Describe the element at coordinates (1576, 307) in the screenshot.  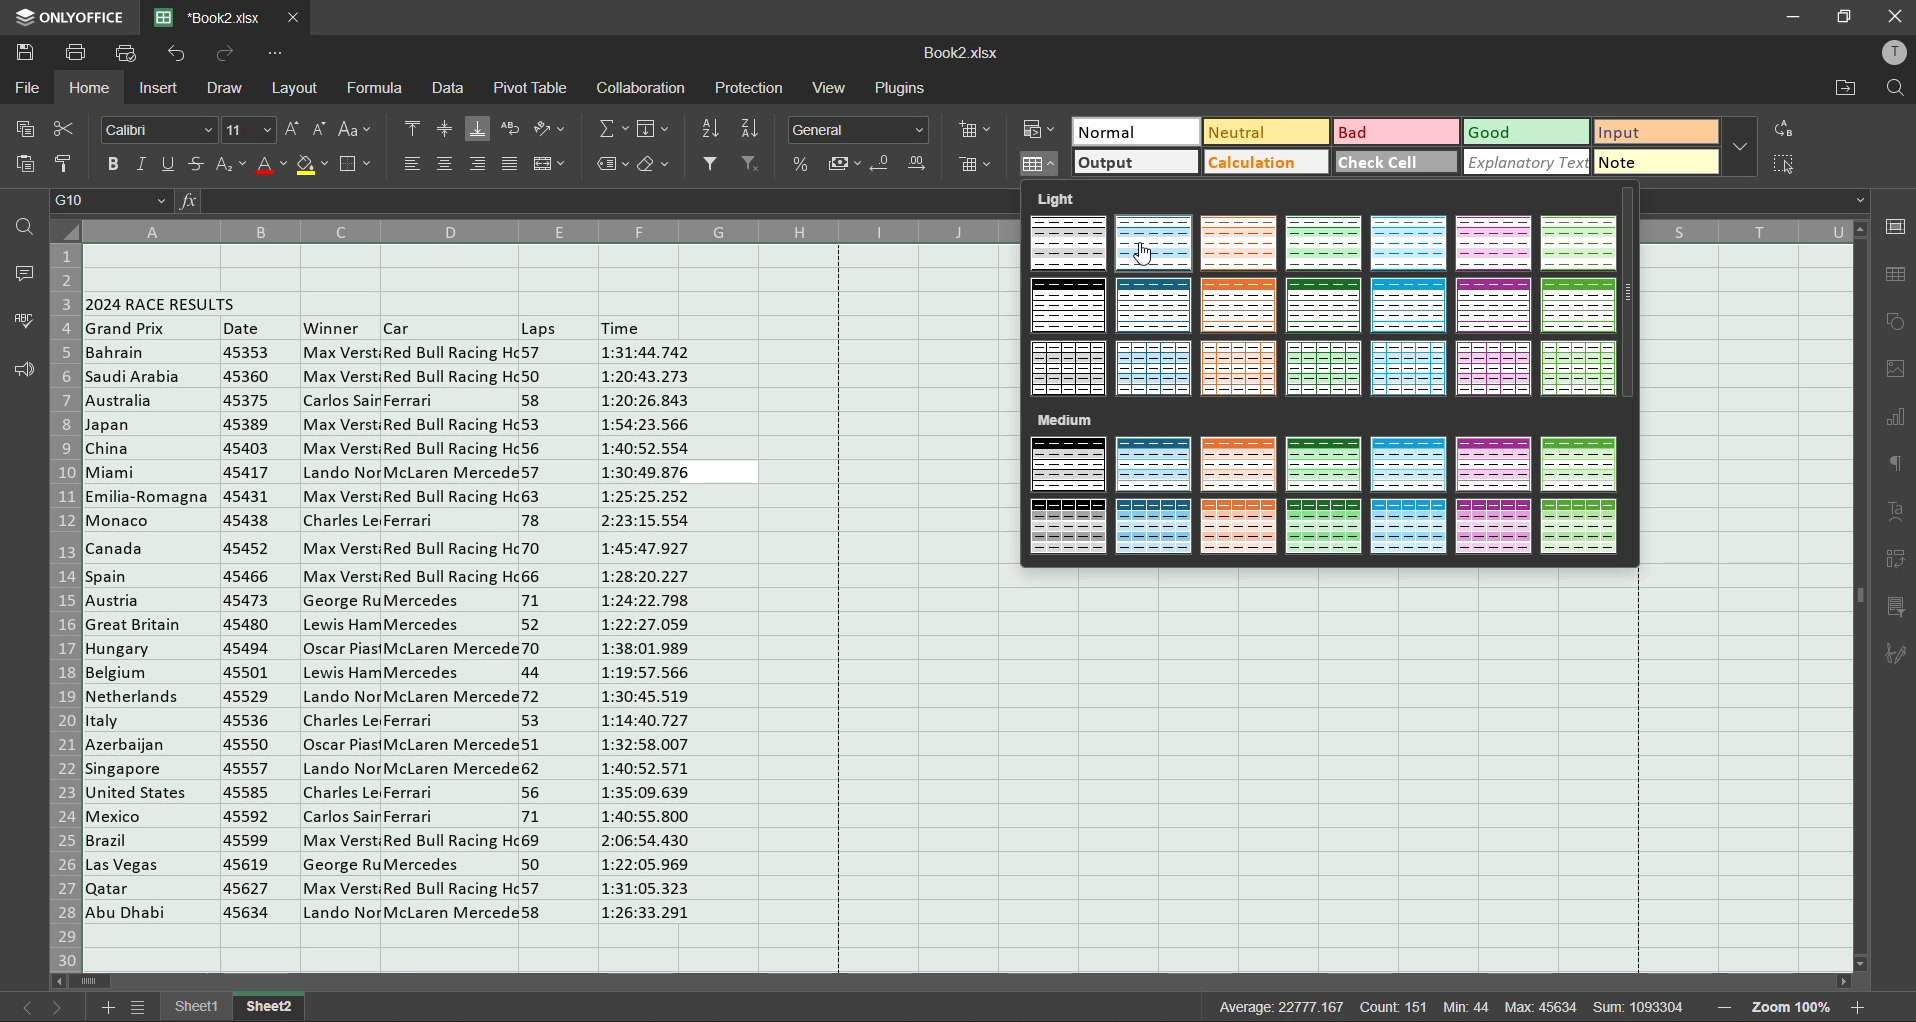
I see `table style light 14` at that location.